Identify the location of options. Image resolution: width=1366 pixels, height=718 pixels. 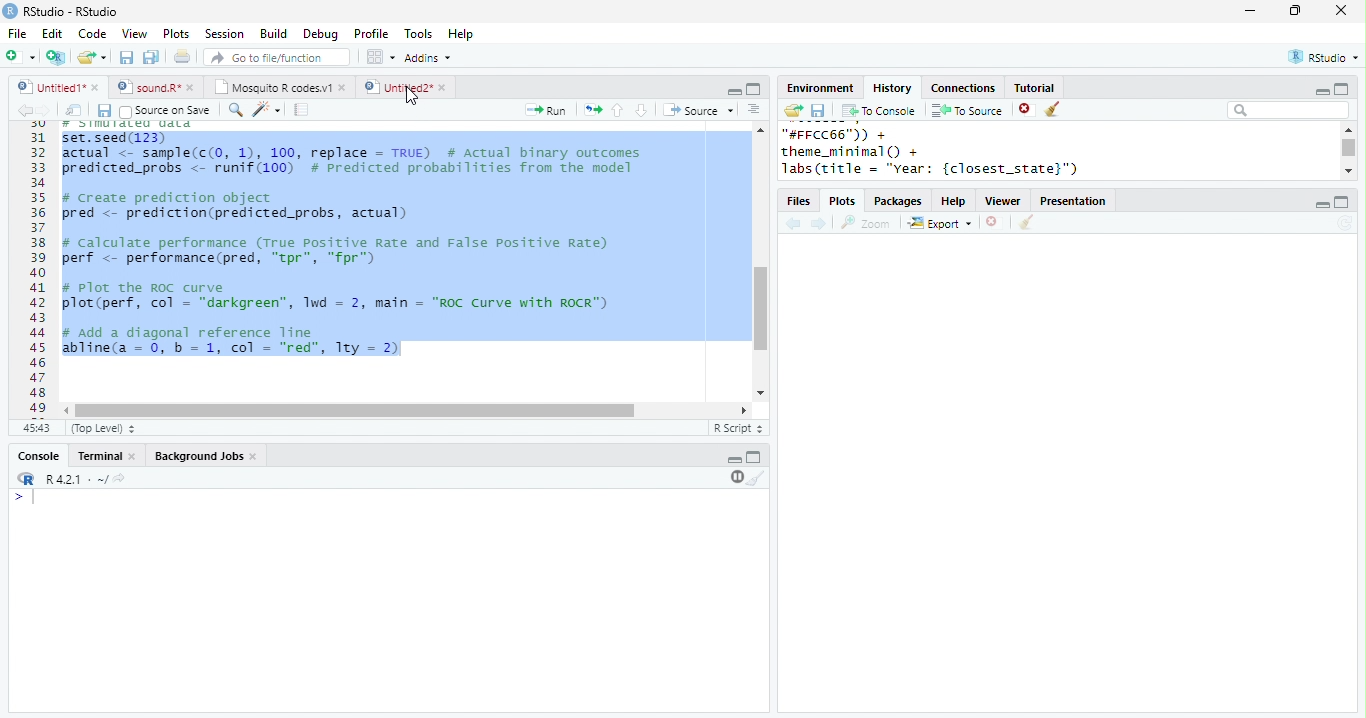
(754, 109).